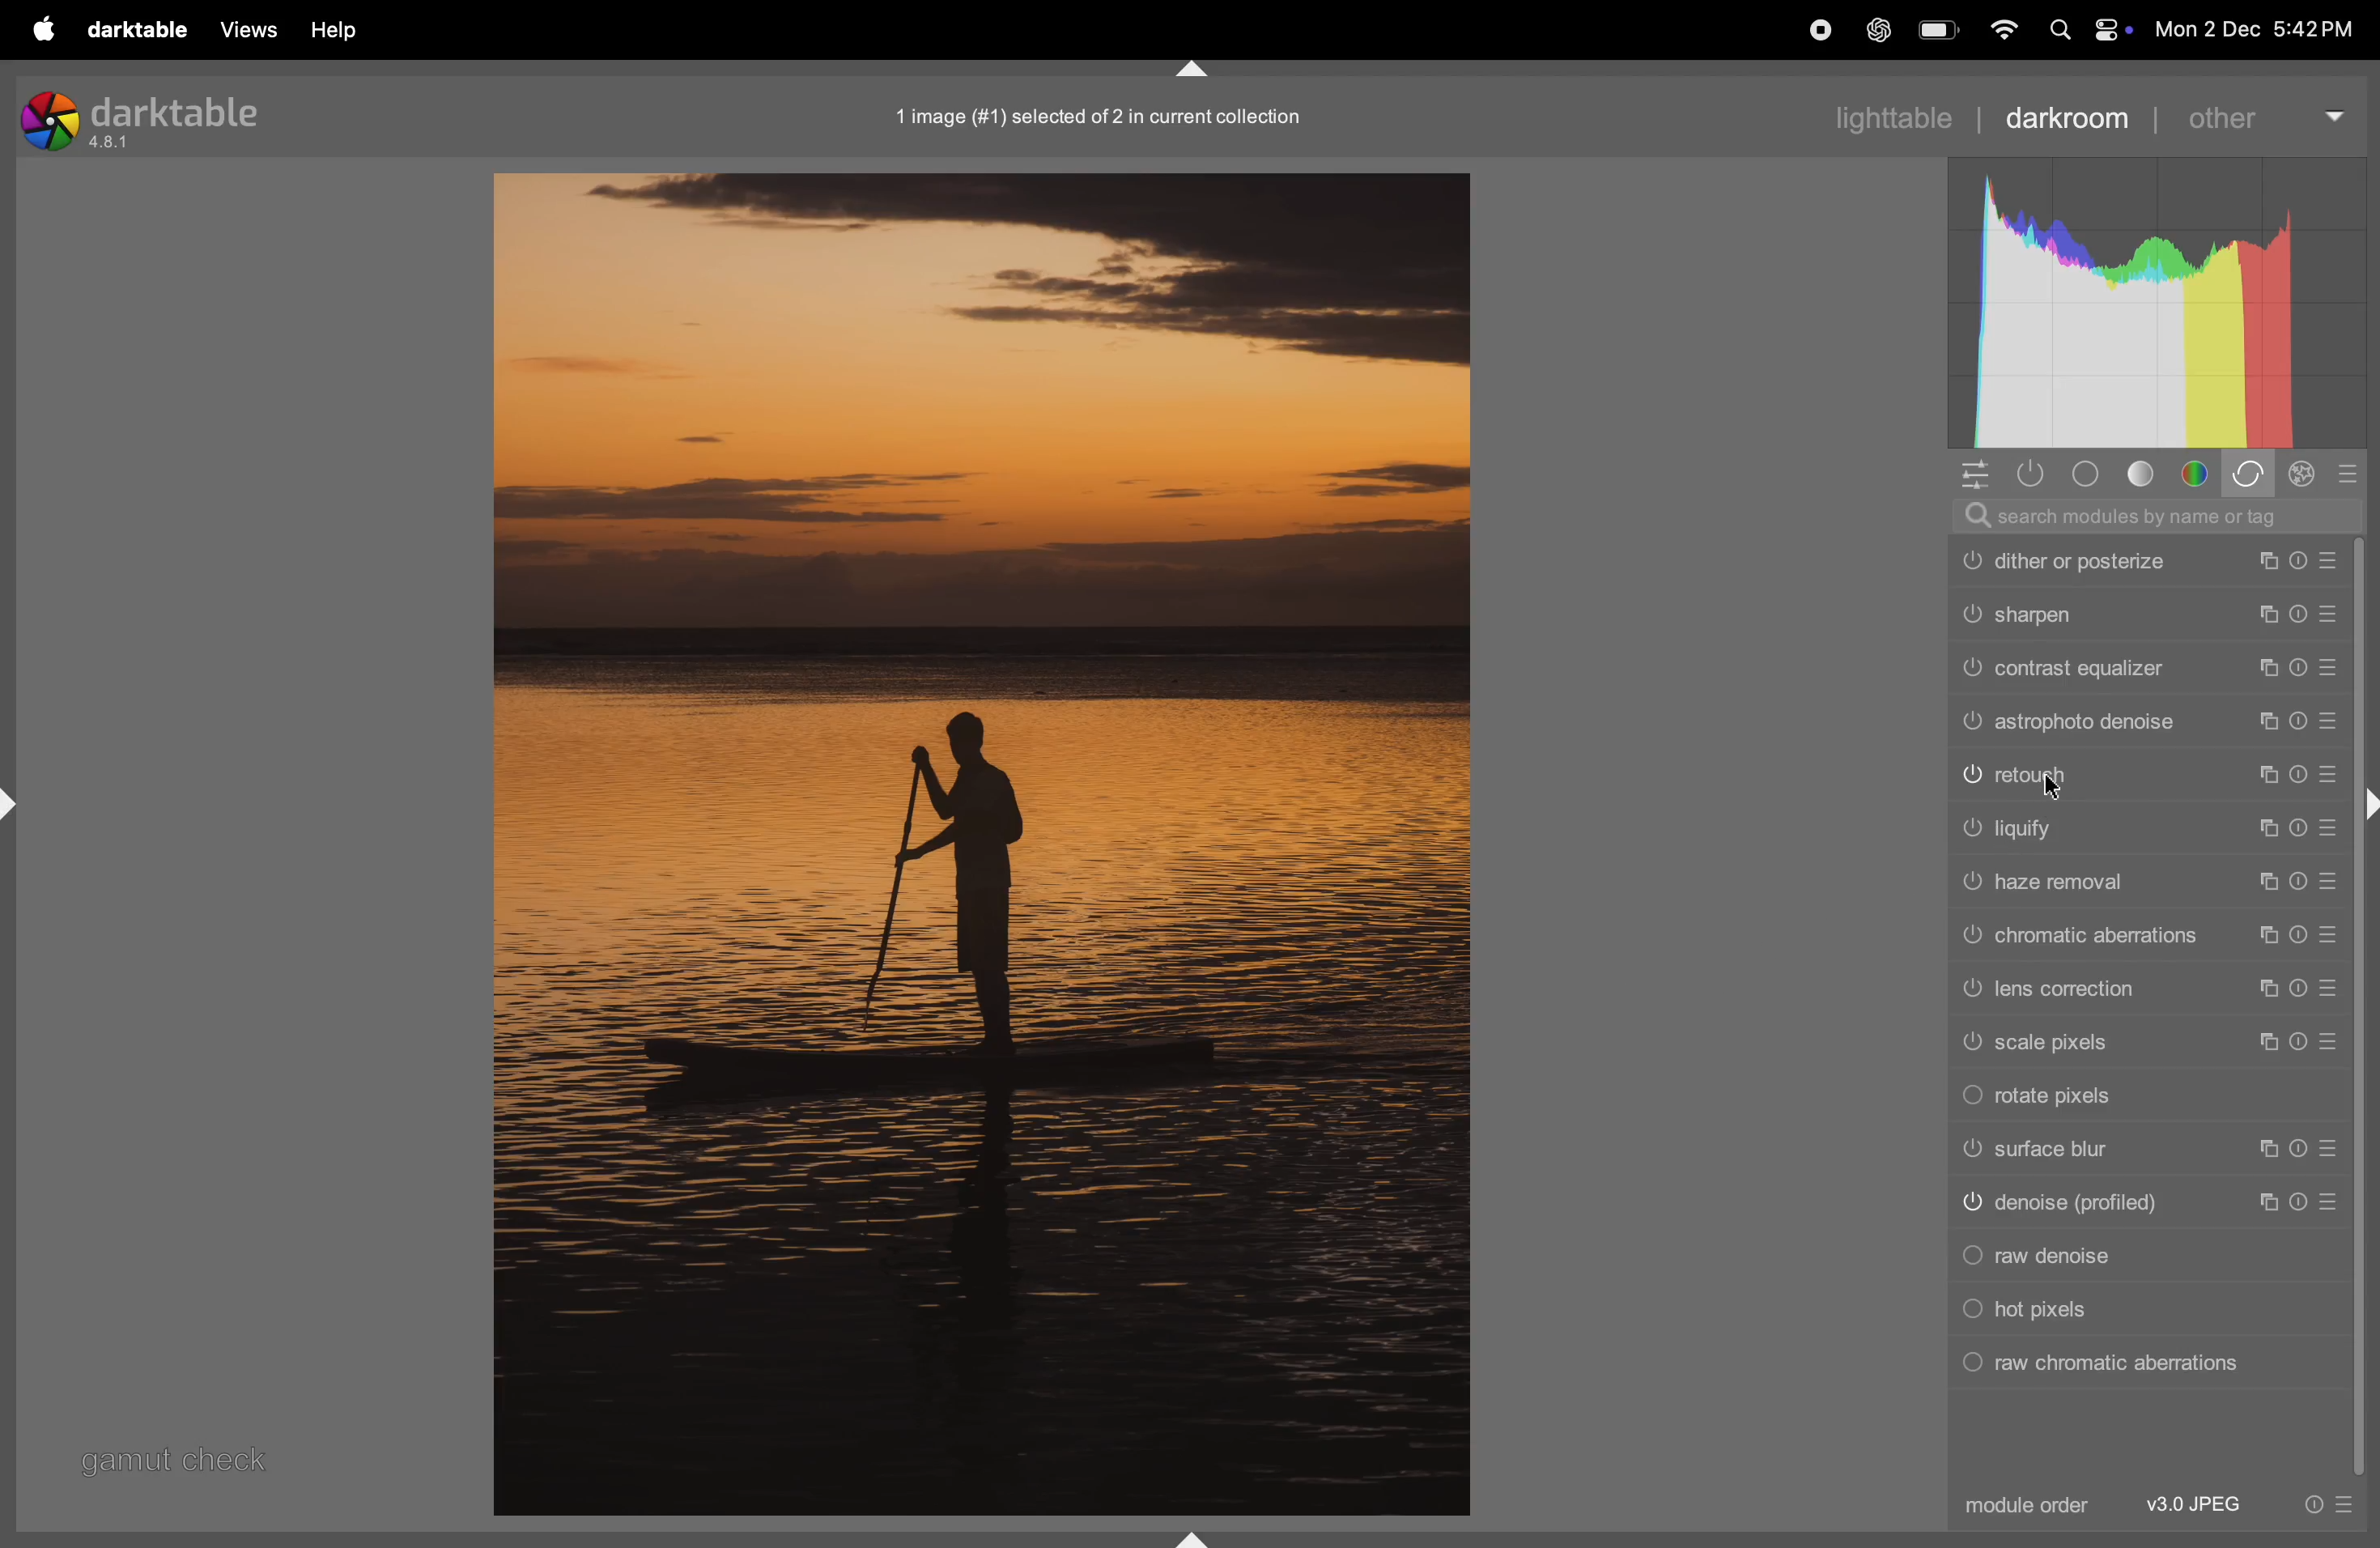  What do you see at coordinates (1939, 32) in the screenshot?
I see `battery` at bounding box center [1939, 32].